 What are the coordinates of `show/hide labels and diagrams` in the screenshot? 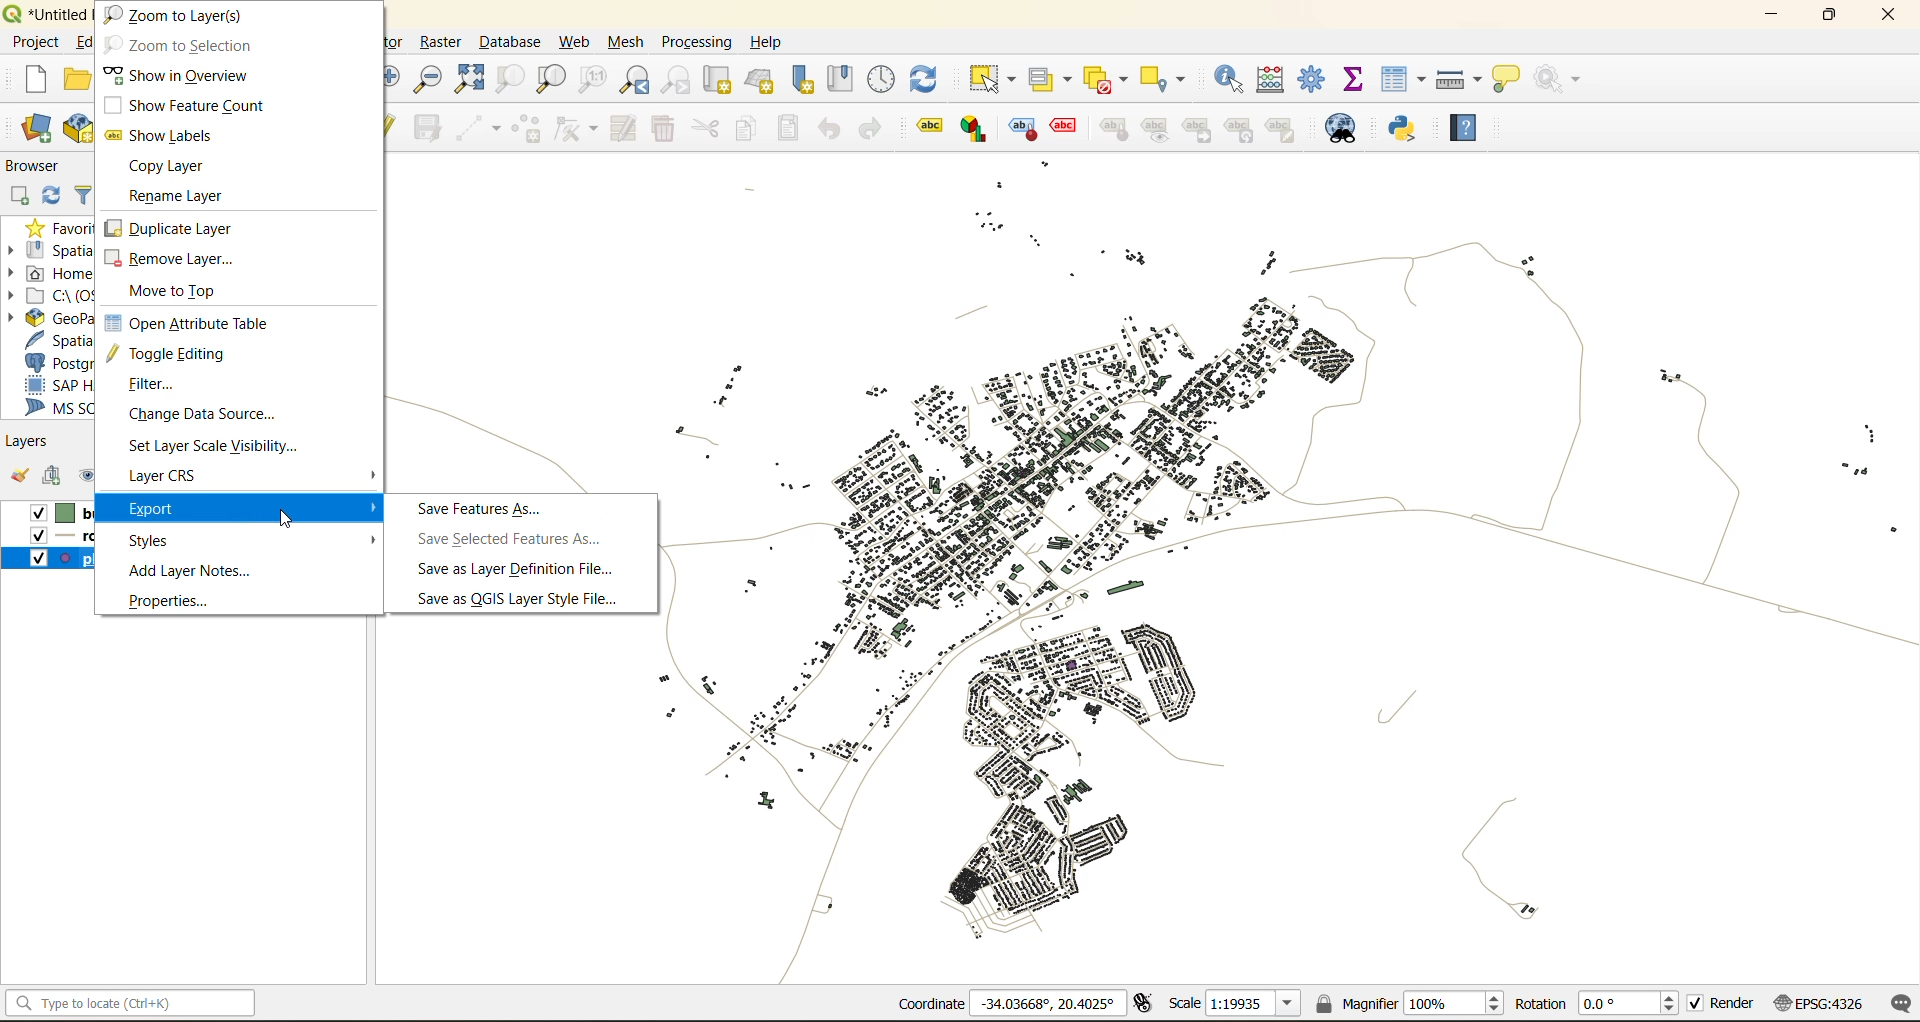 It's located at (1159, 129).